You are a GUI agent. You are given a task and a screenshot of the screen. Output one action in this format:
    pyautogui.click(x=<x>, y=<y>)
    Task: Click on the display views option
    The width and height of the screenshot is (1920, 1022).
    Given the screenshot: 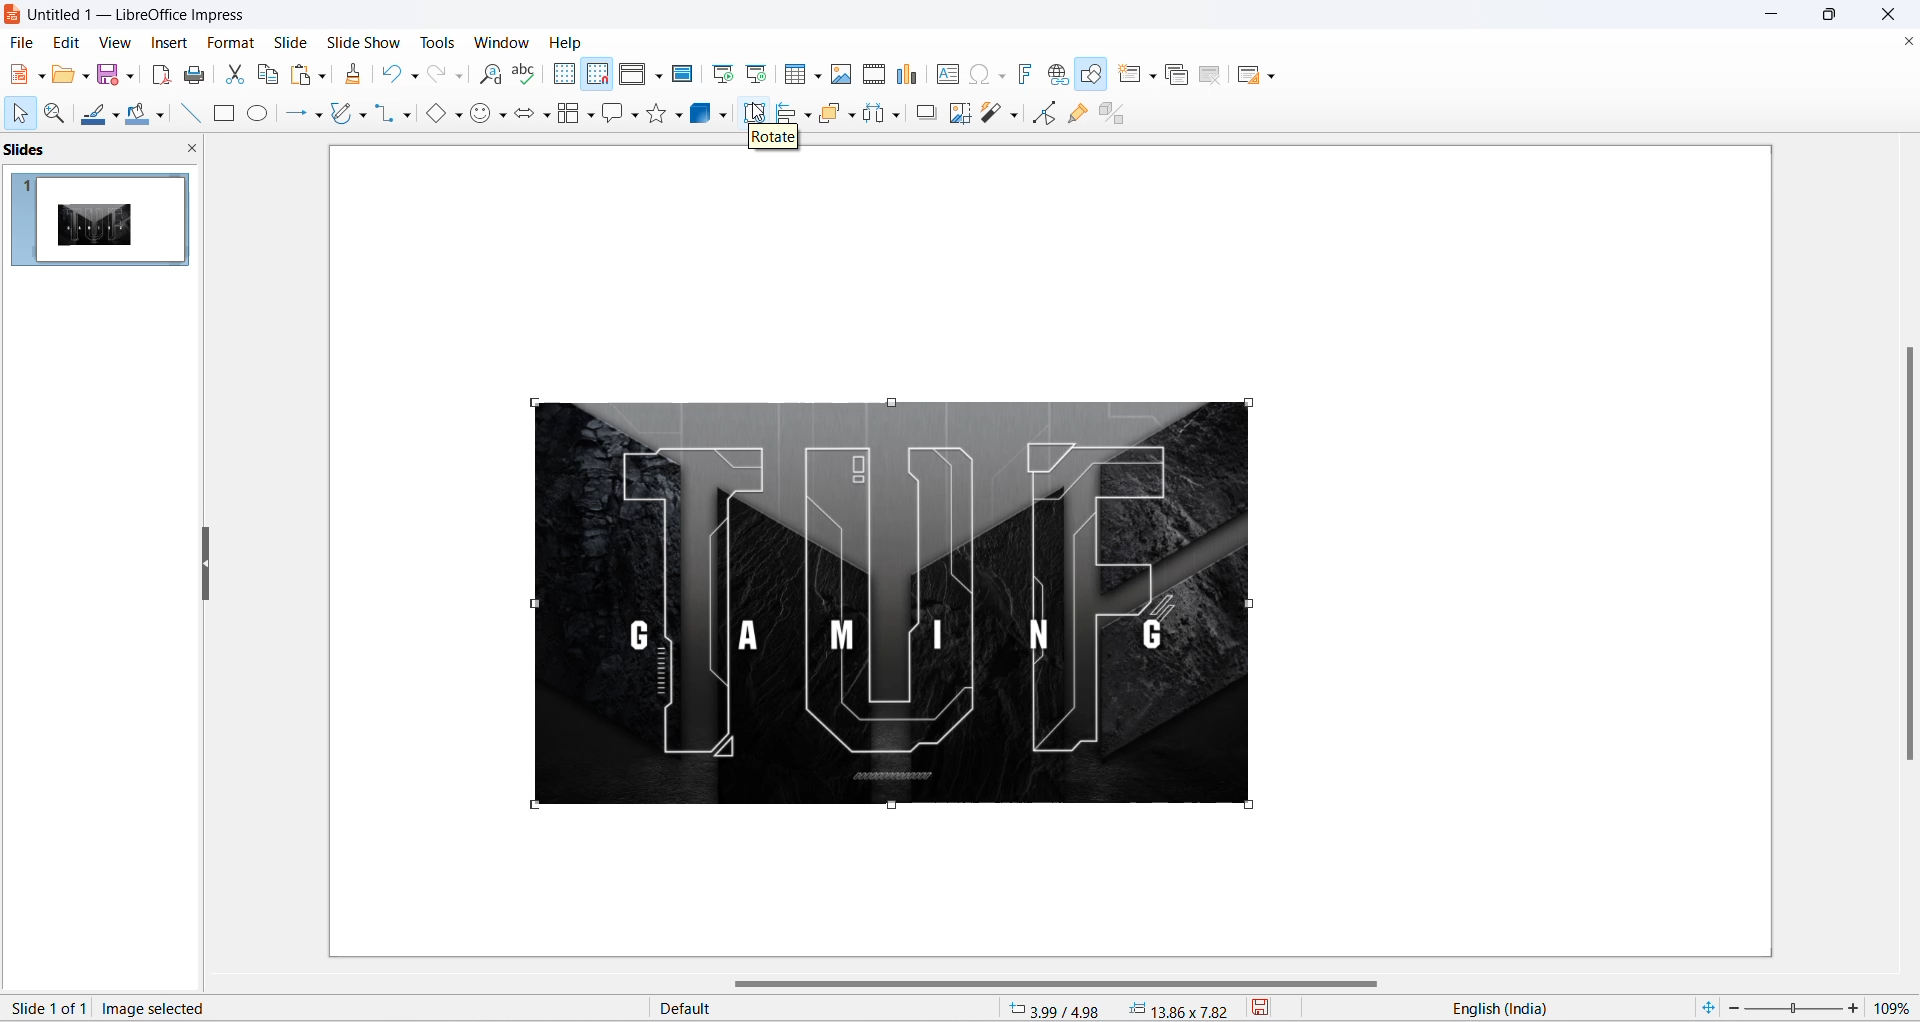 What is the action you would take?
    pyautogui.click(x=659, y=77)
    